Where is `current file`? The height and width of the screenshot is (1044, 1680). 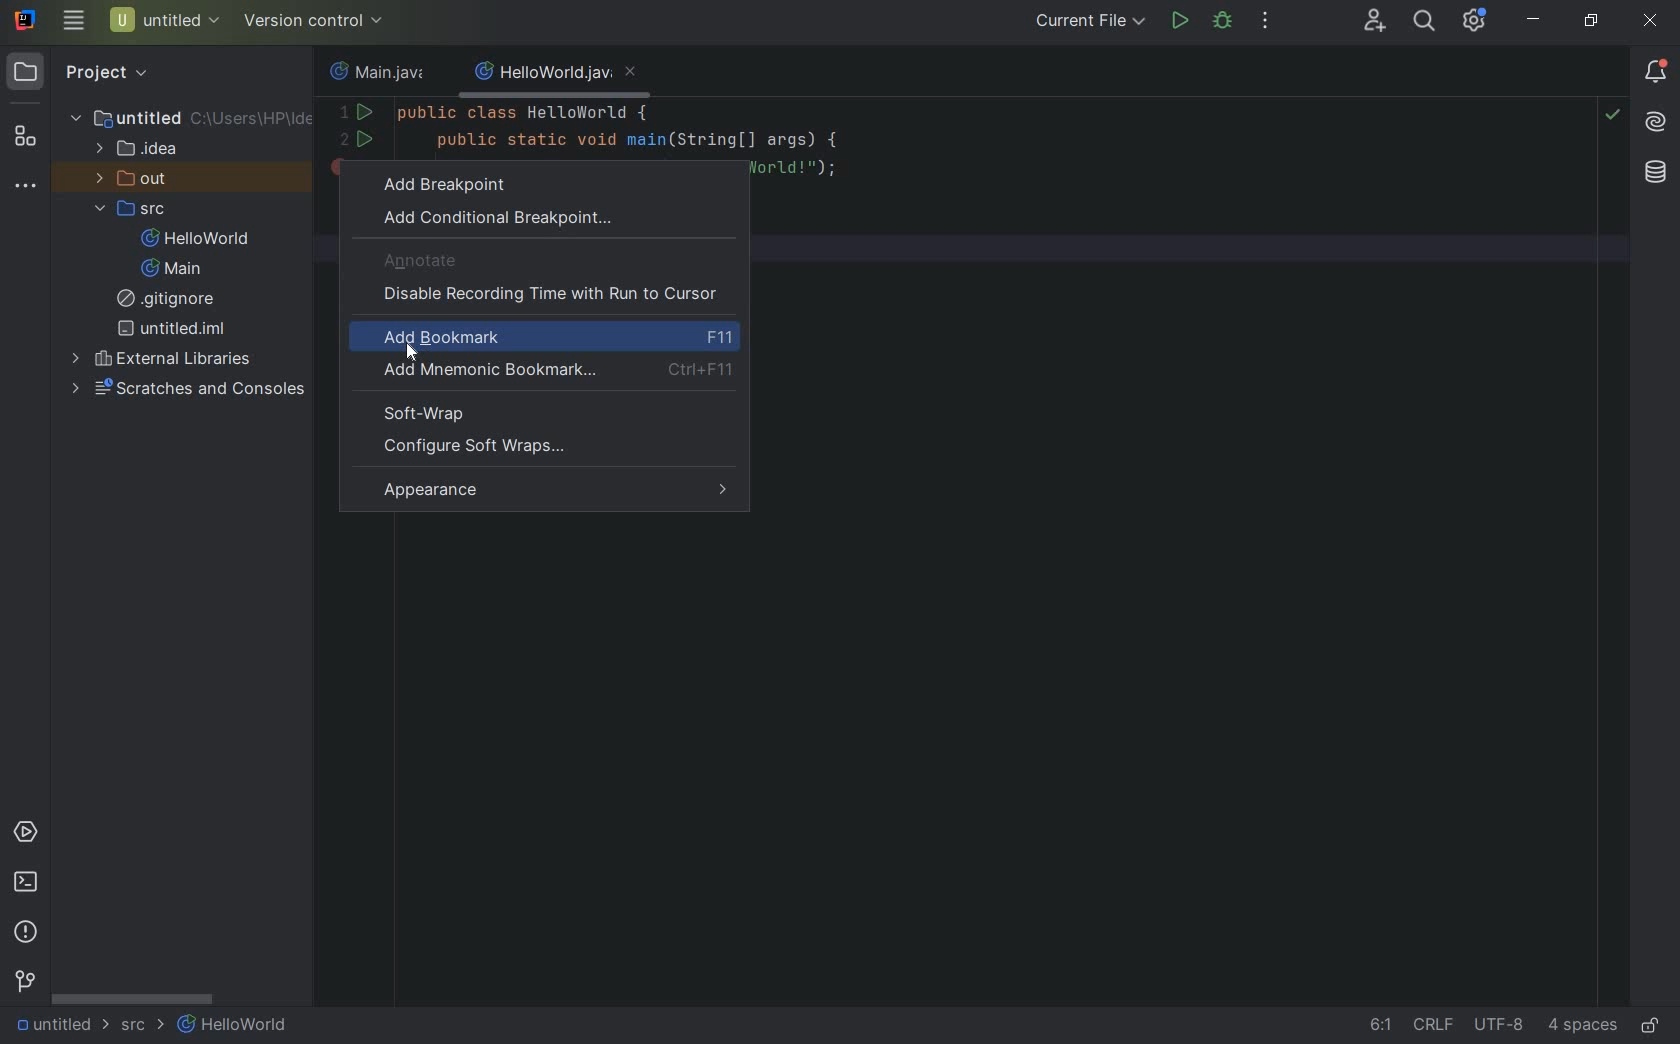
current file is located at coordinates (1093, 22).